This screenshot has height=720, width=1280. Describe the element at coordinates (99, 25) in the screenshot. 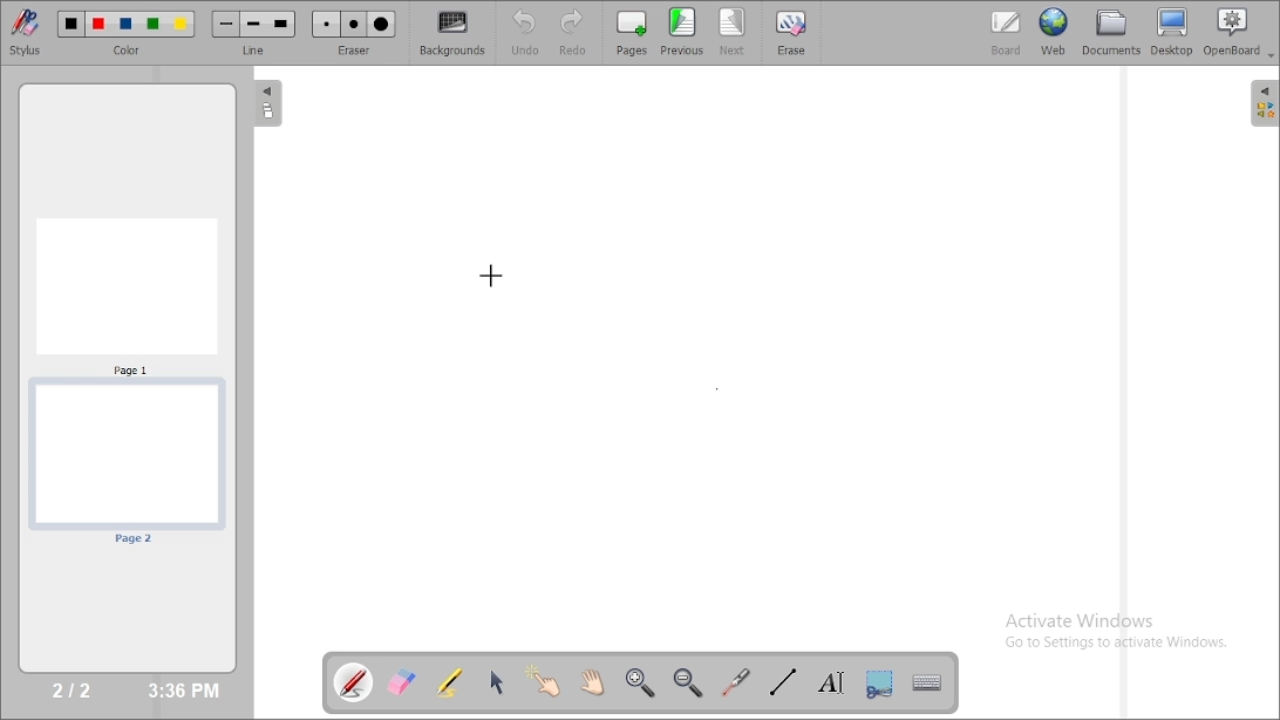

I see `Color 2` at that location.